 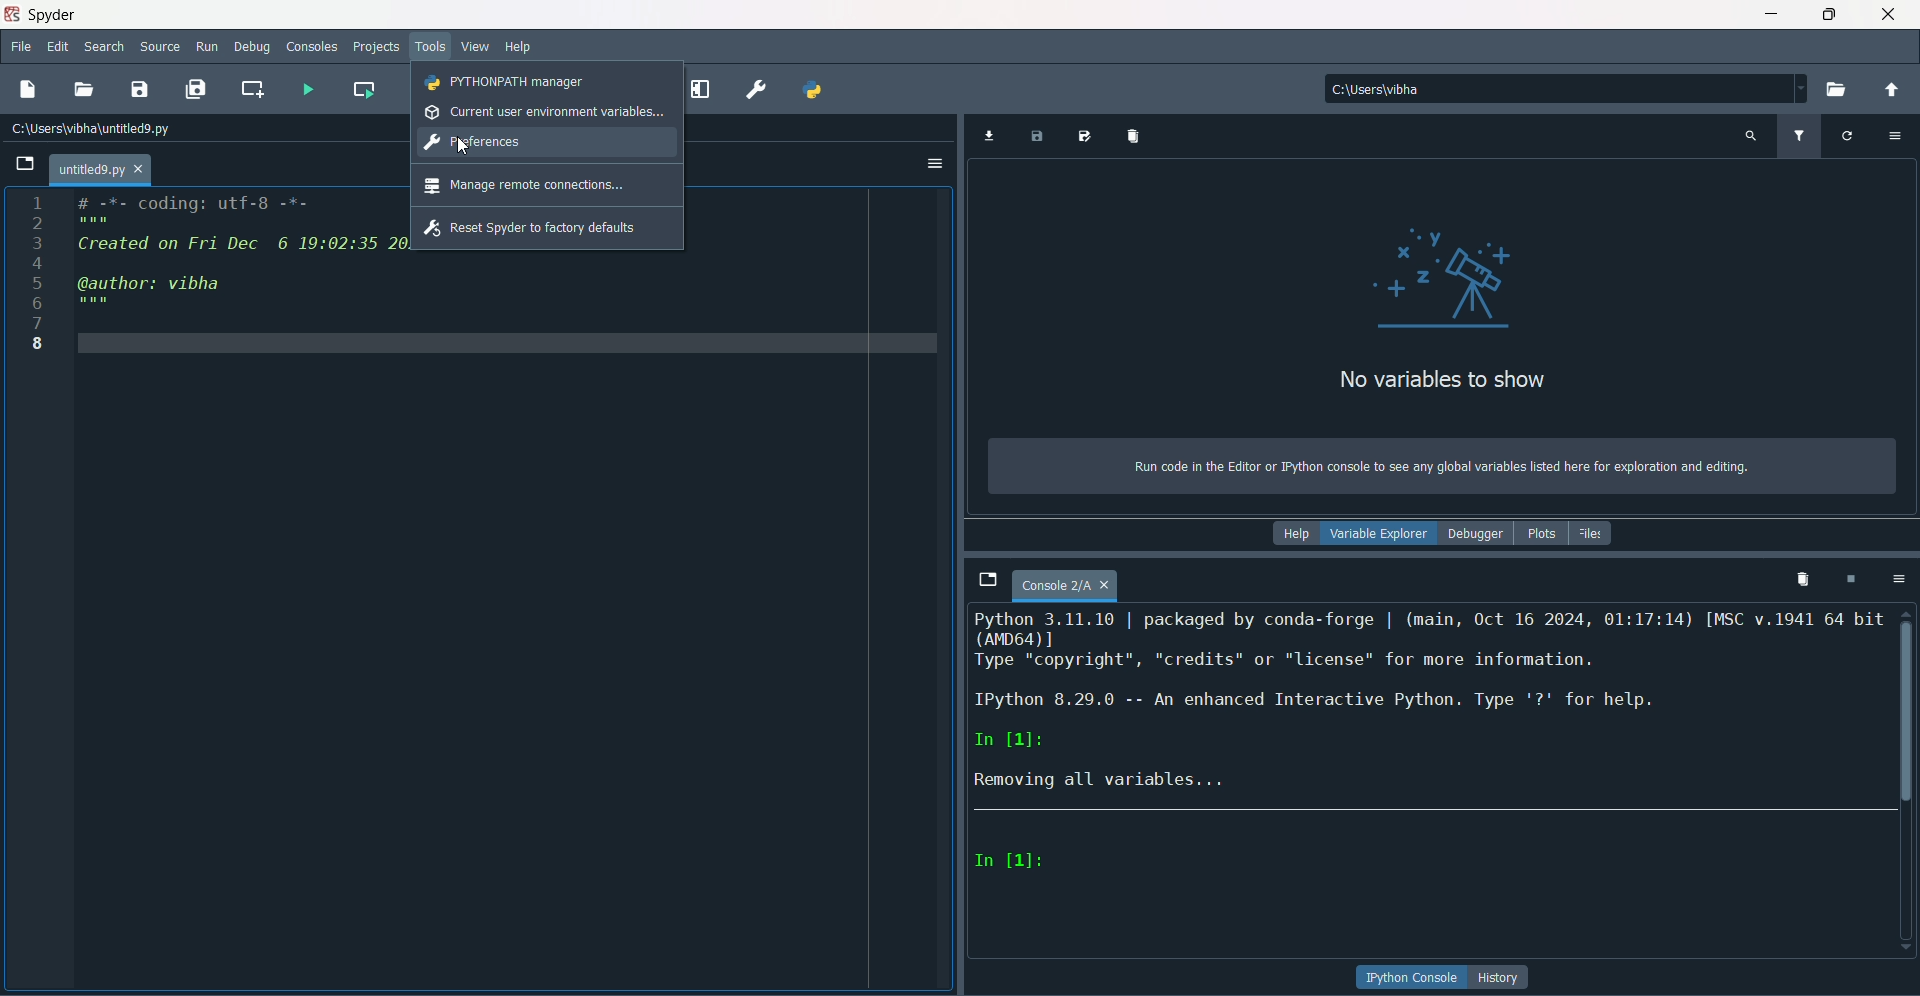 I want to click on file, so click(x=22, y=48).